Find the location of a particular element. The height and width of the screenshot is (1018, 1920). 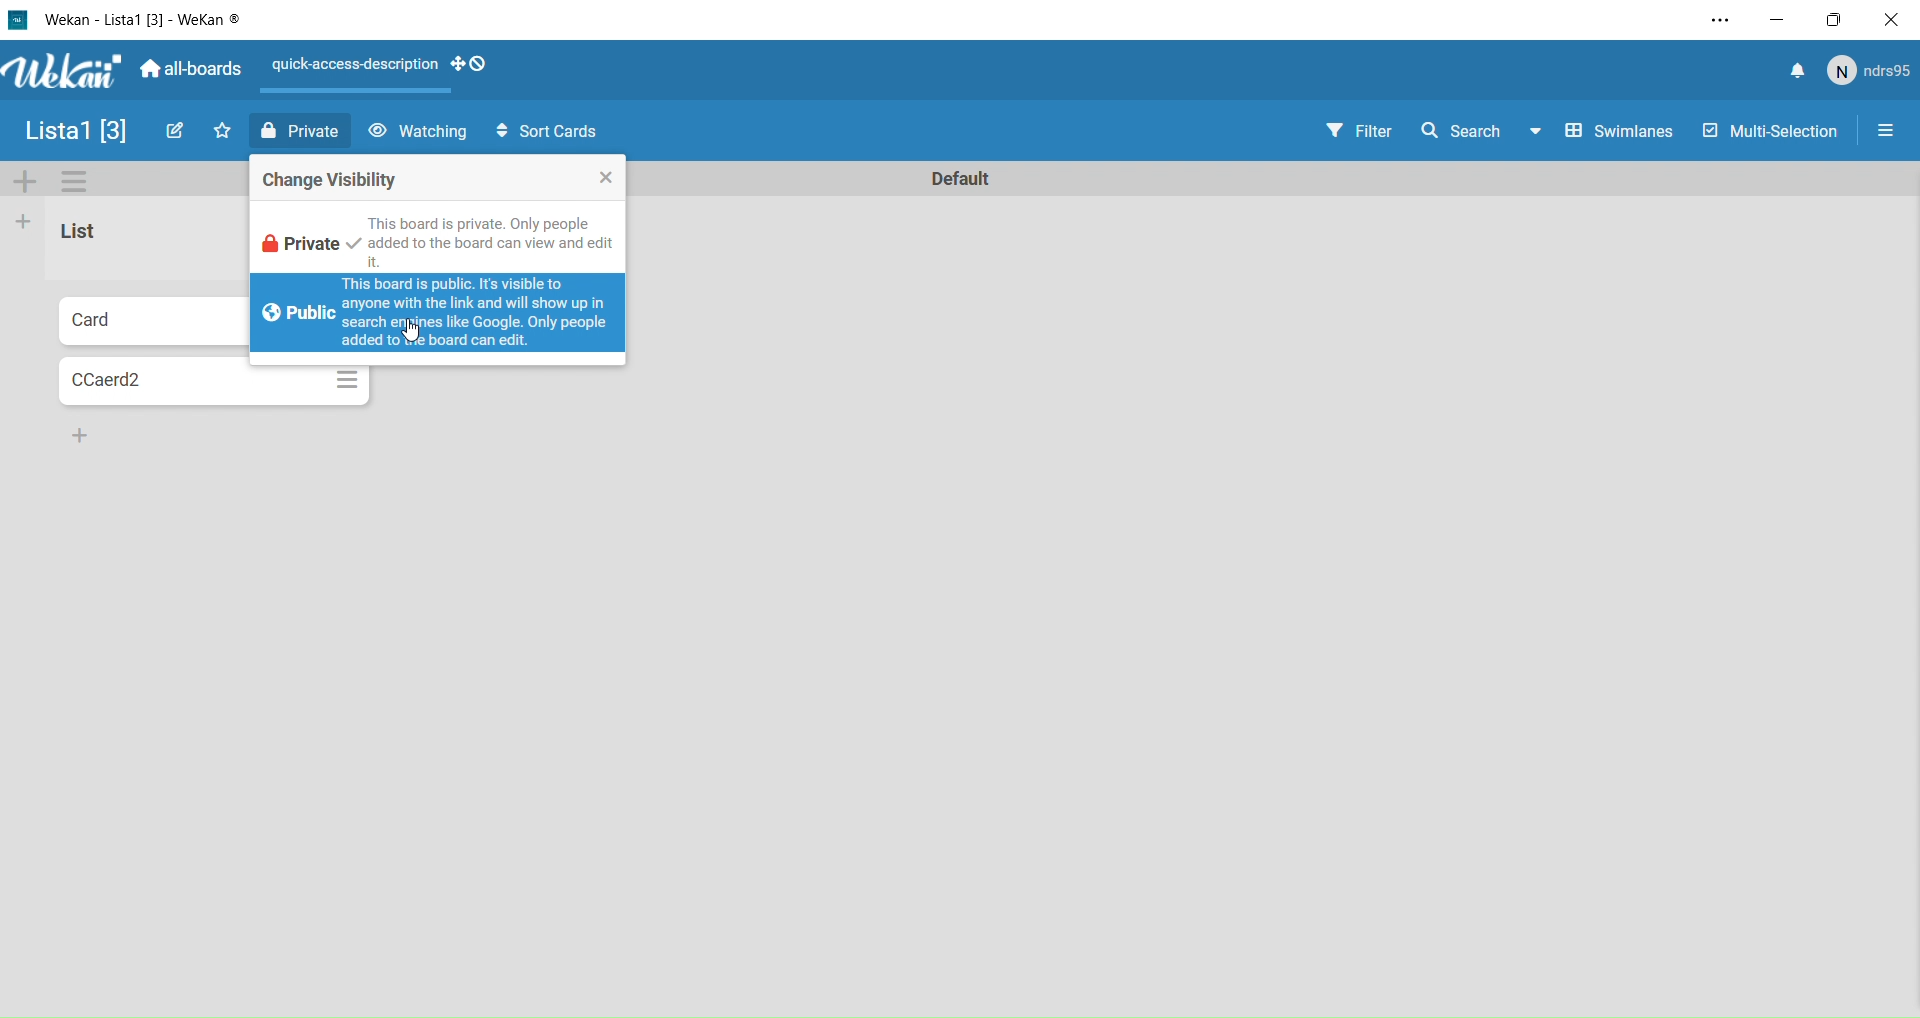

Private  is located at coordinates (433, 237).